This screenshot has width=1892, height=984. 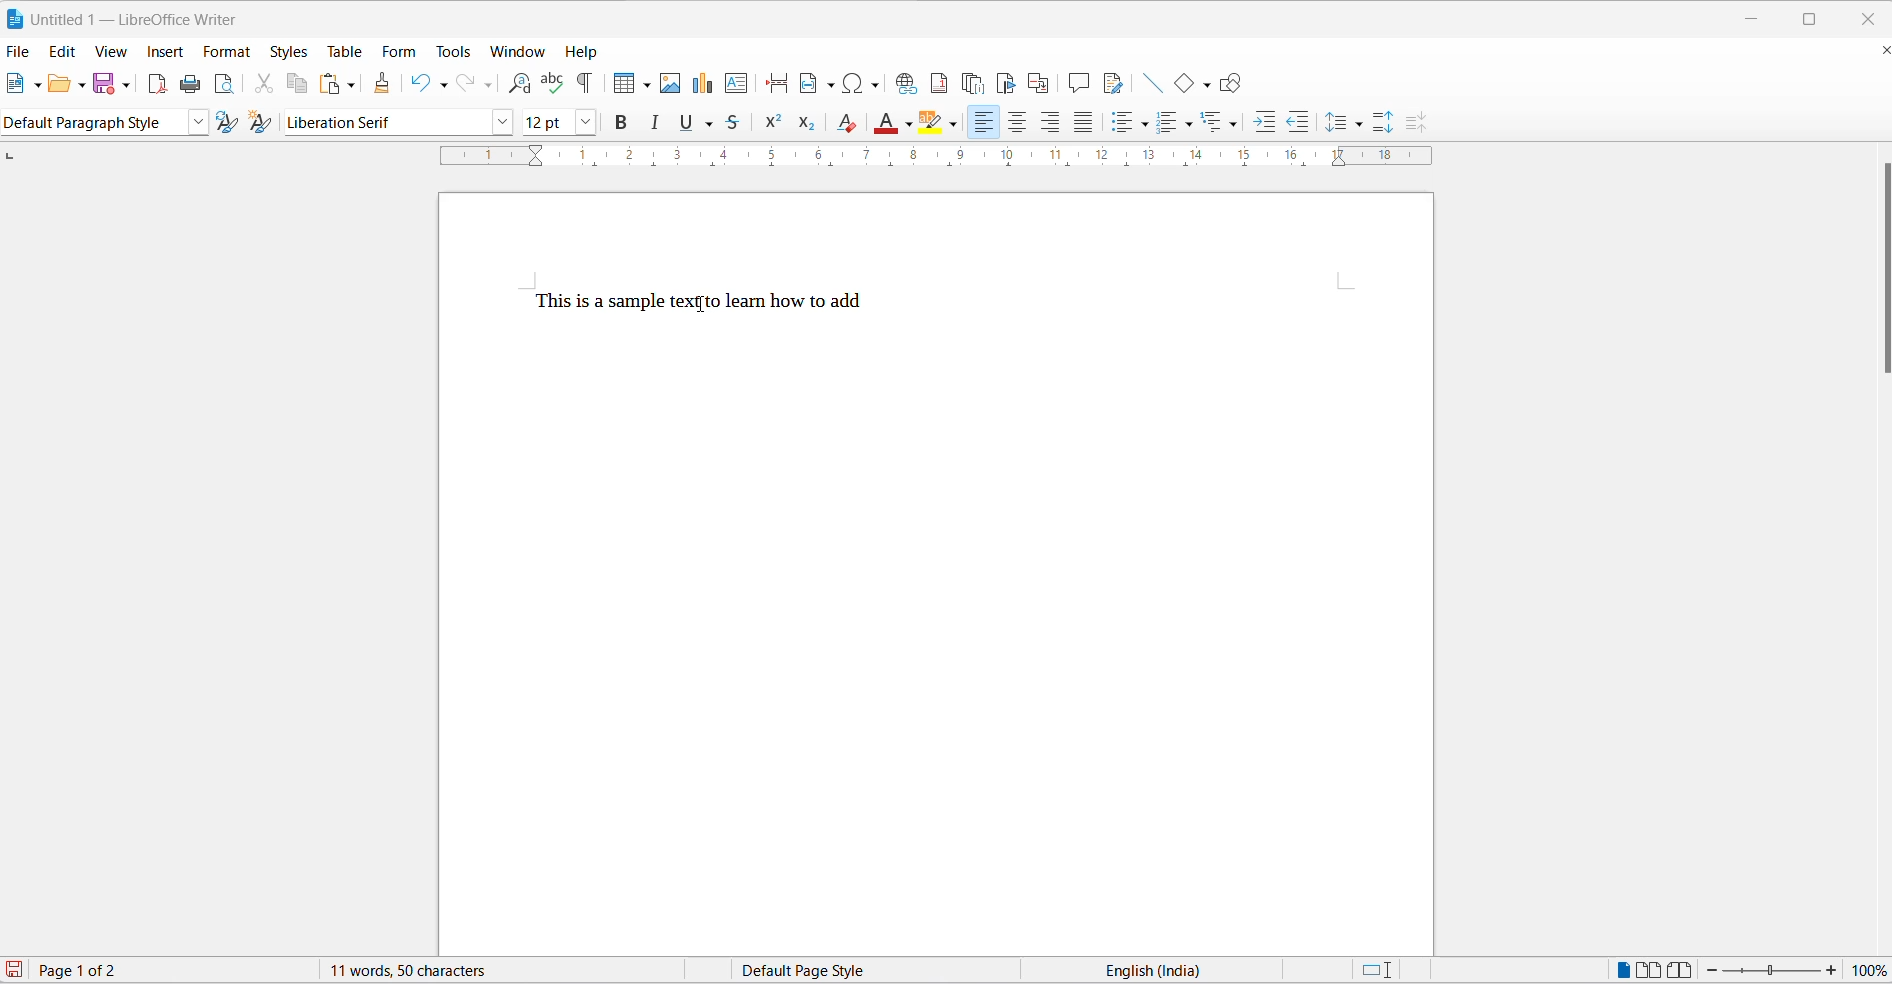 What do you see at coordinates (502, 124) in the screenshot?
I see `font name options` at bounding box center [502, 124].